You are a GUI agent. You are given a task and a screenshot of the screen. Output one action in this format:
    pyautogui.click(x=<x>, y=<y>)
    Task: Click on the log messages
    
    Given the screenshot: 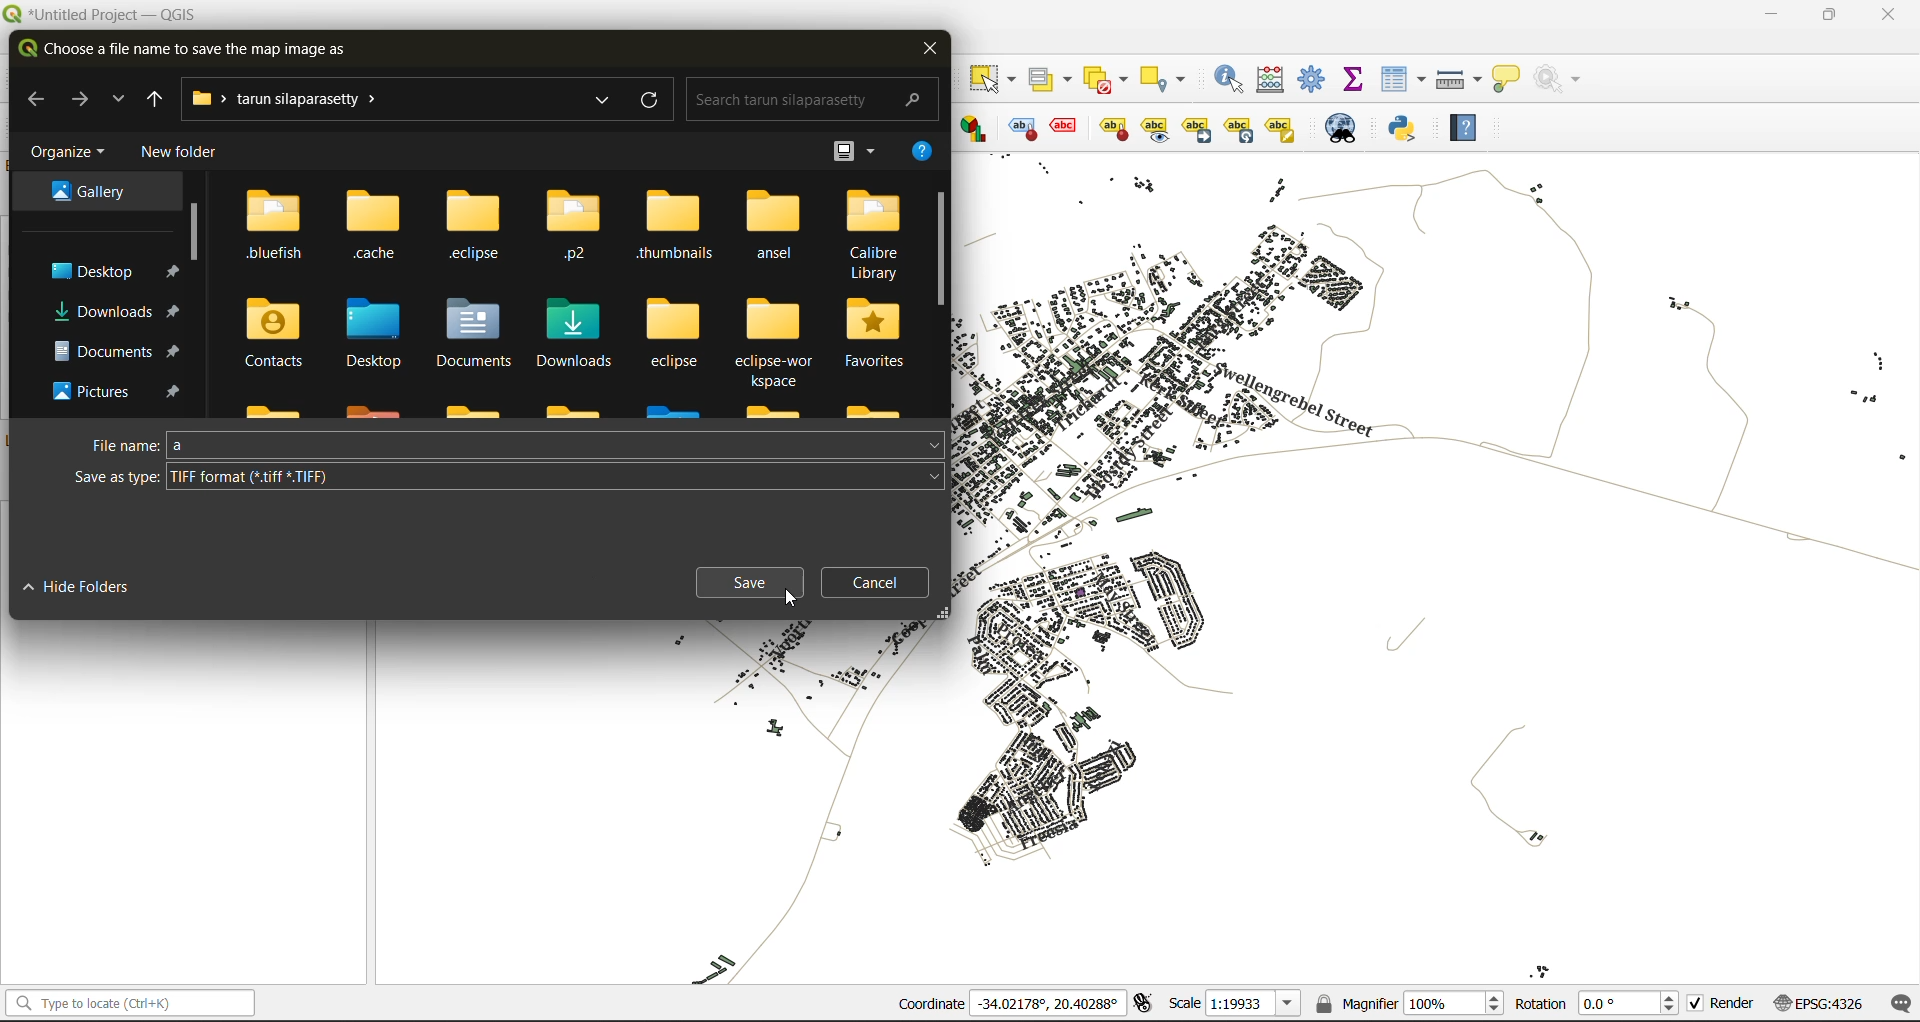 What is the action you would take?
    pyautogui.click(x=1897, y=1000)
    